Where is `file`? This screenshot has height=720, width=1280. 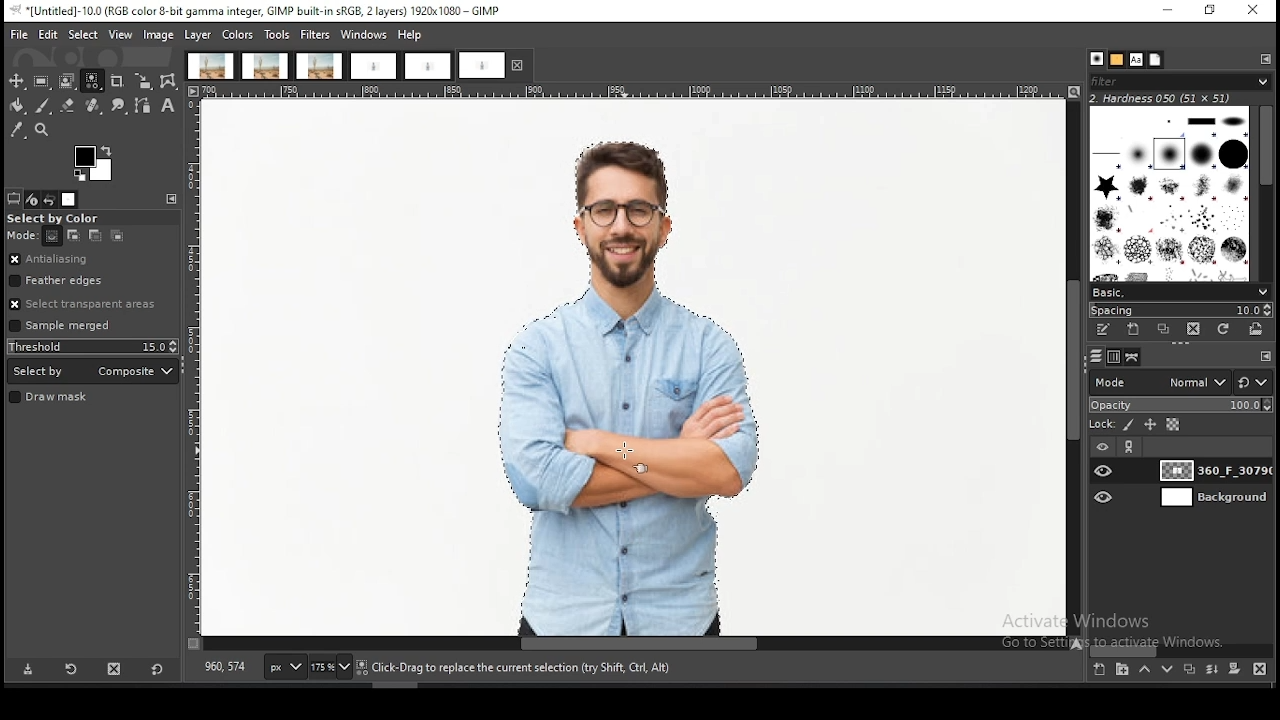 file is located at coordinates (20, 35).